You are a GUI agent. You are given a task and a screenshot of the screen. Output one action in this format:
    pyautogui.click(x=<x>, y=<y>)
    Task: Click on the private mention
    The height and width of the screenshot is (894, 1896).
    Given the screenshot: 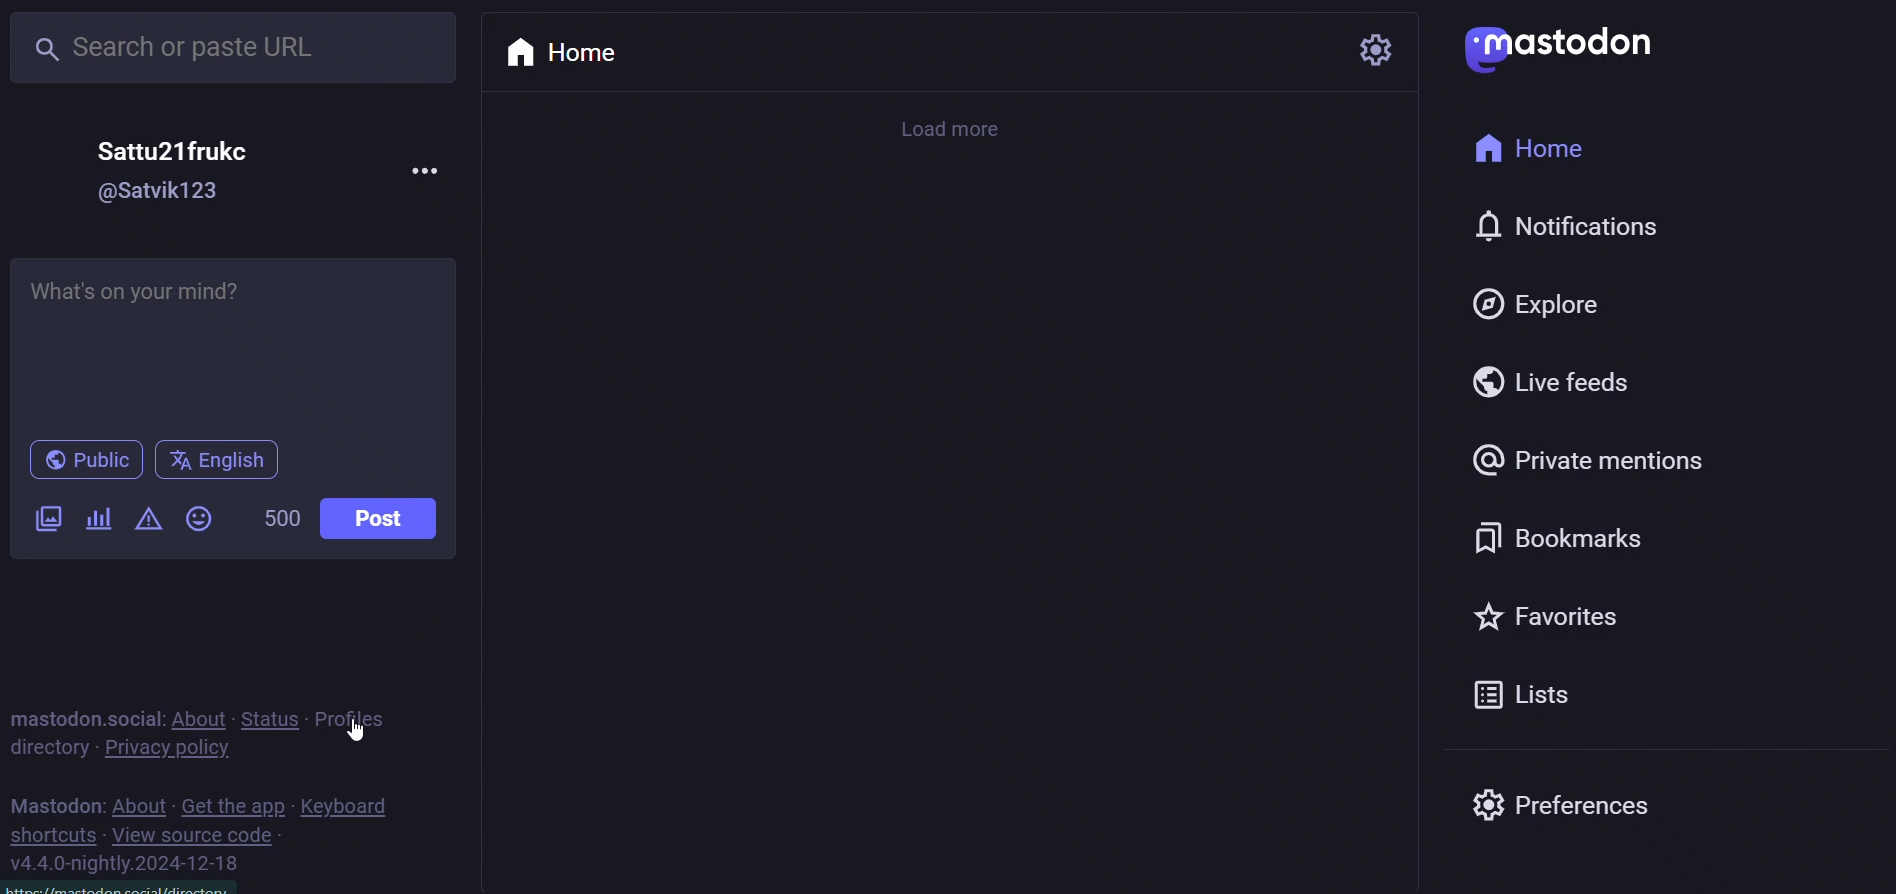 What is the action you would take?
    pyautogui.click(x=1590, y=462)
    